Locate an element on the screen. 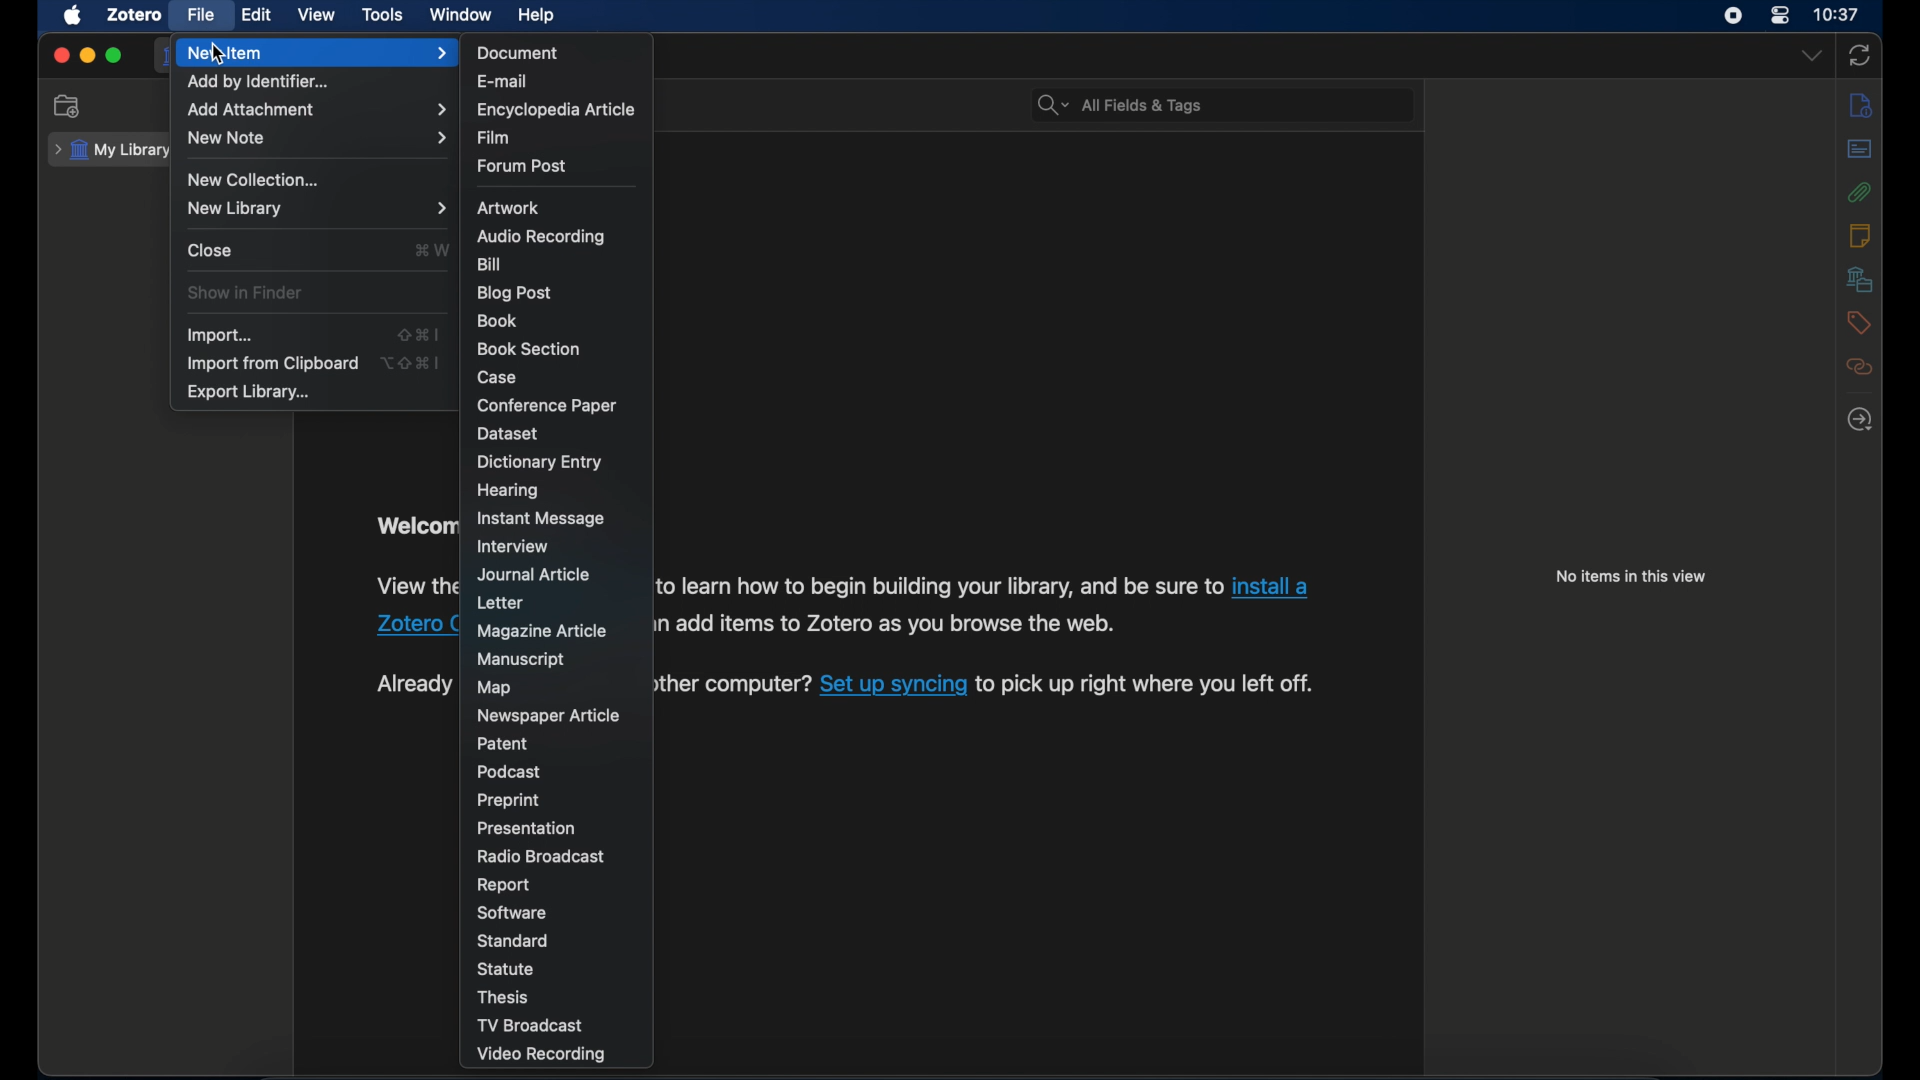 The width and height of the screenshot is (1920, 1080). file is located at coordinates (202, 16).